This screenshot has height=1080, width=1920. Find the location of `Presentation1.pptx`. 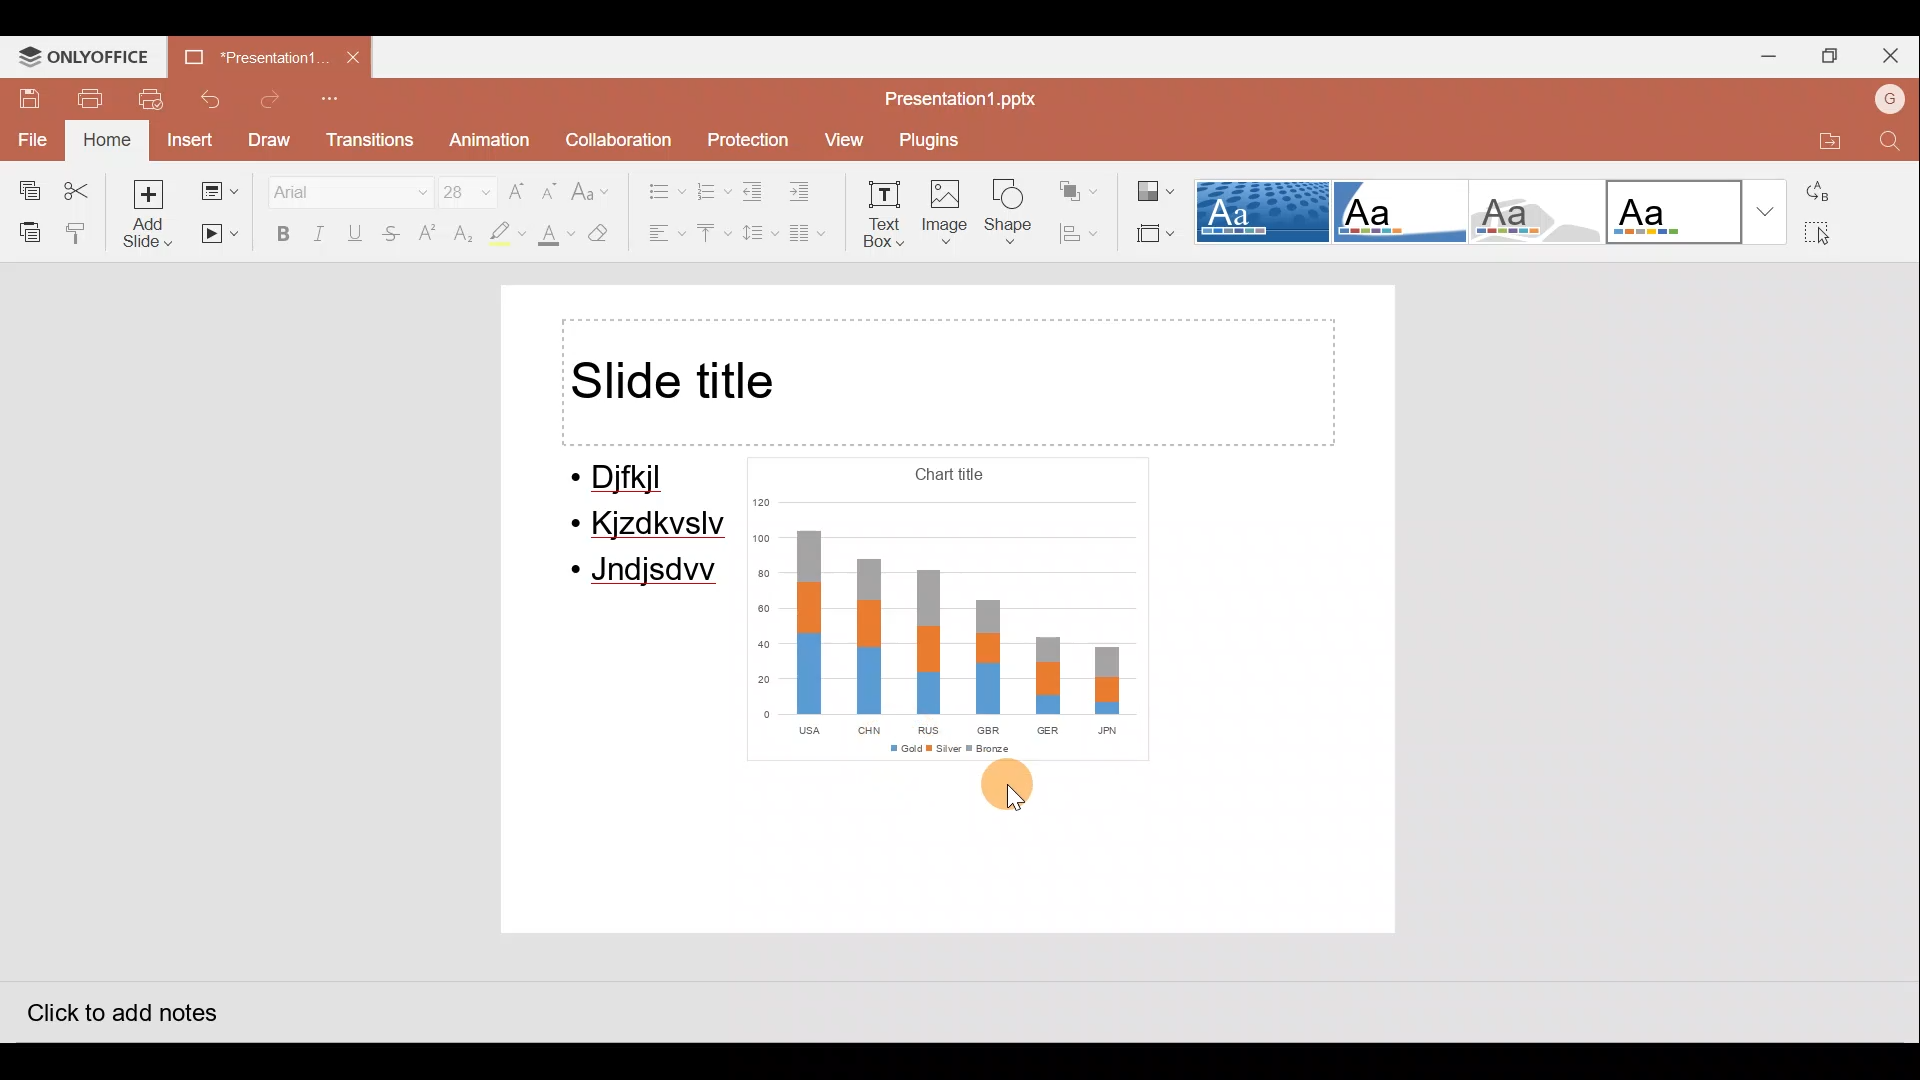

Presentation1.pptx is located at coordinates (956, 96).